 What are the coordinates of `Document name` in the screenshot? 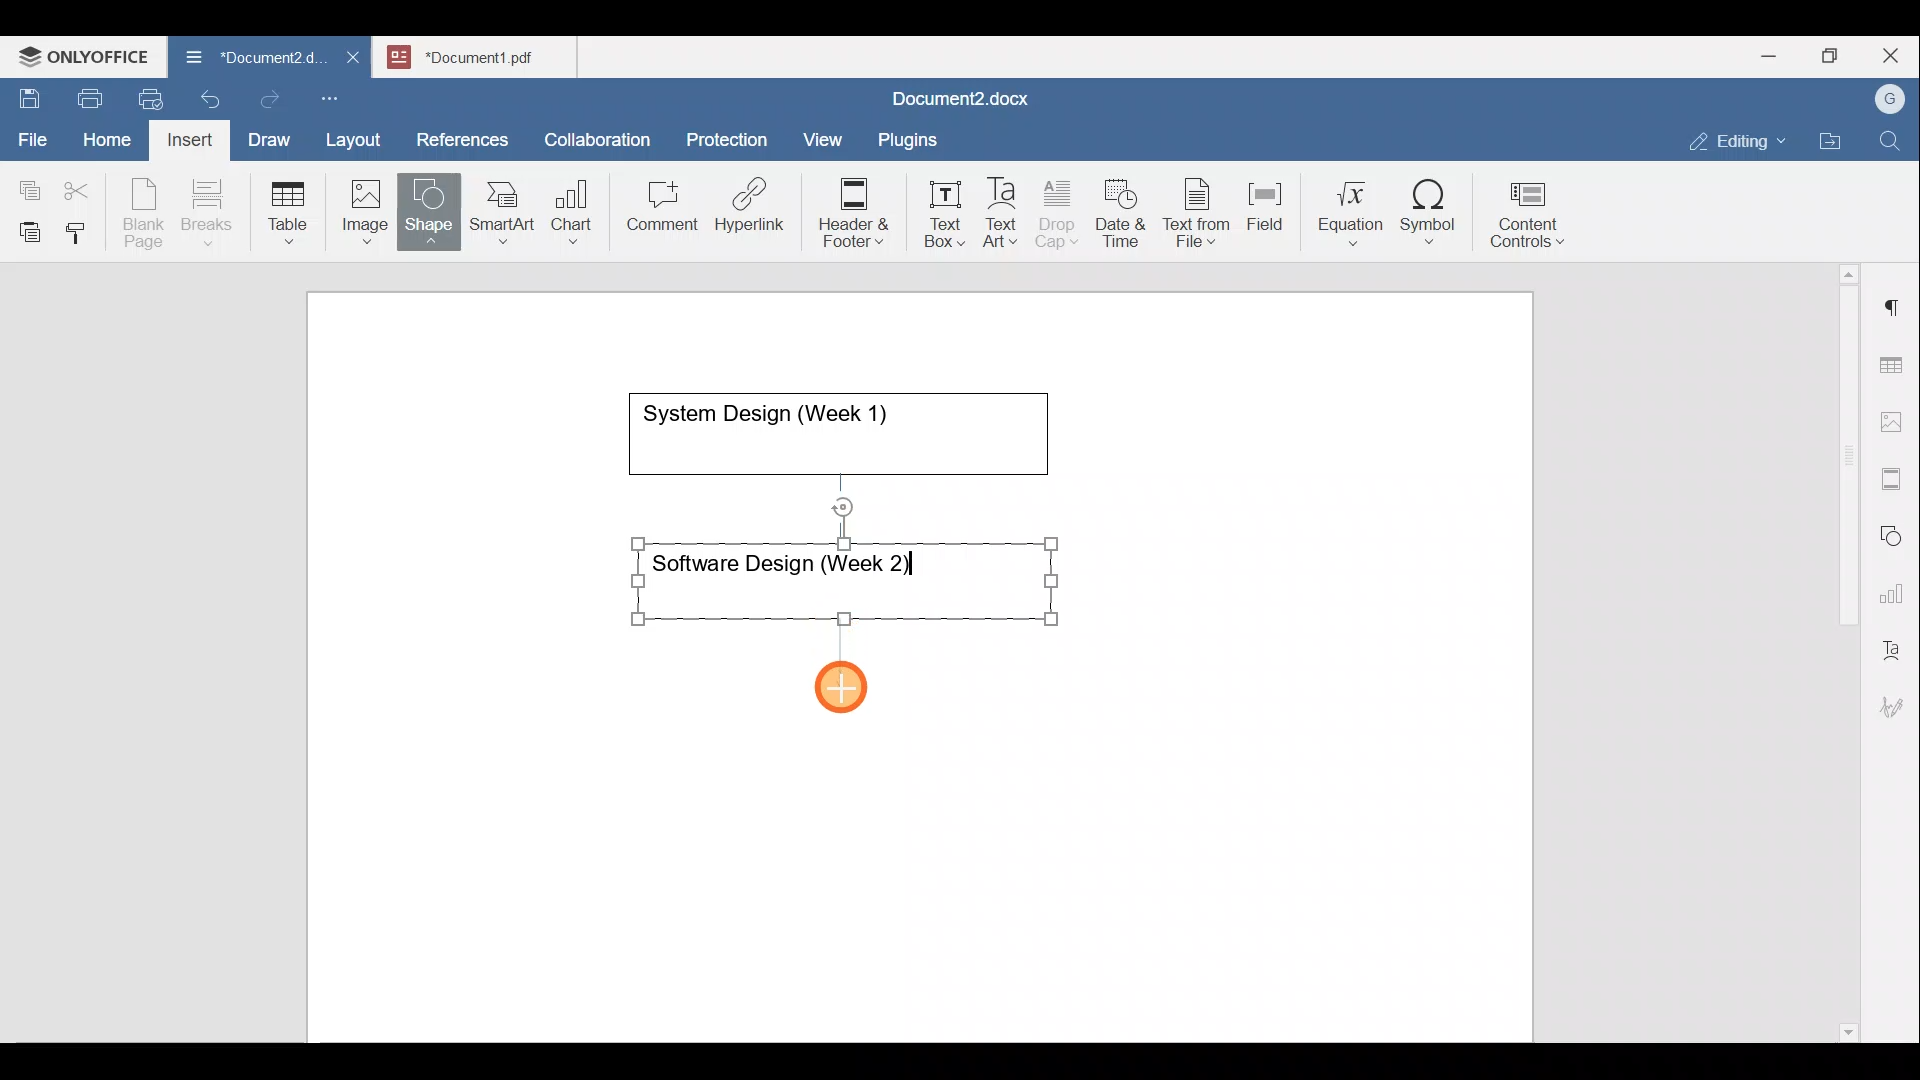 It's located at (956, 101).